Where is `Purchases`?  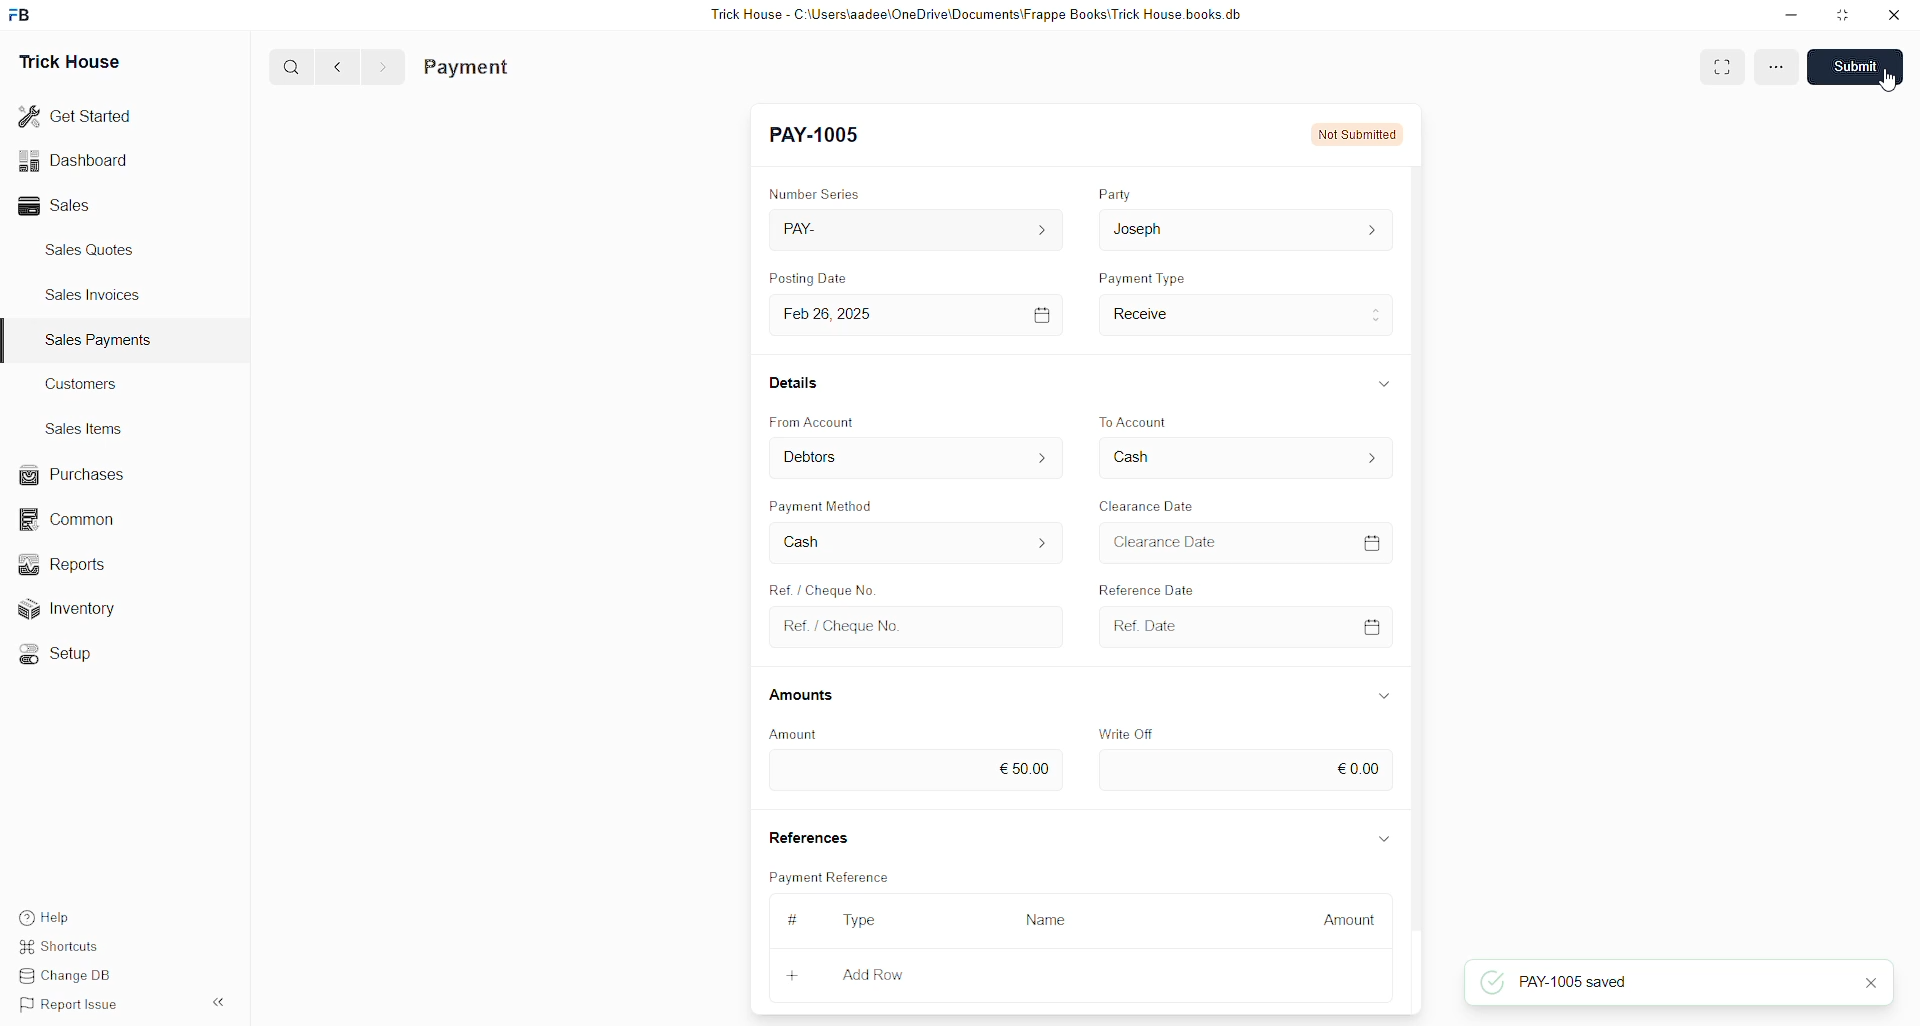 Purchases is located at coordinates (76, 475).